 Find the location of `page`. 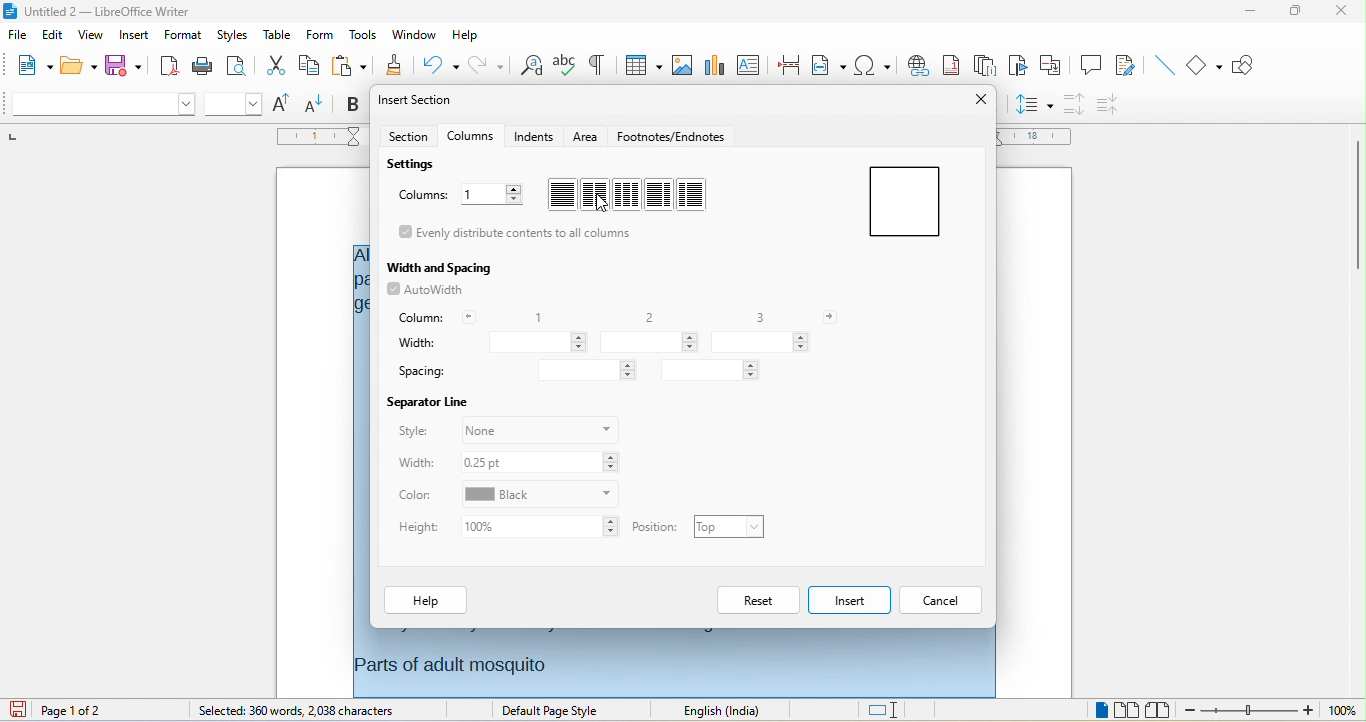

page is located at coordinates (903, 202).